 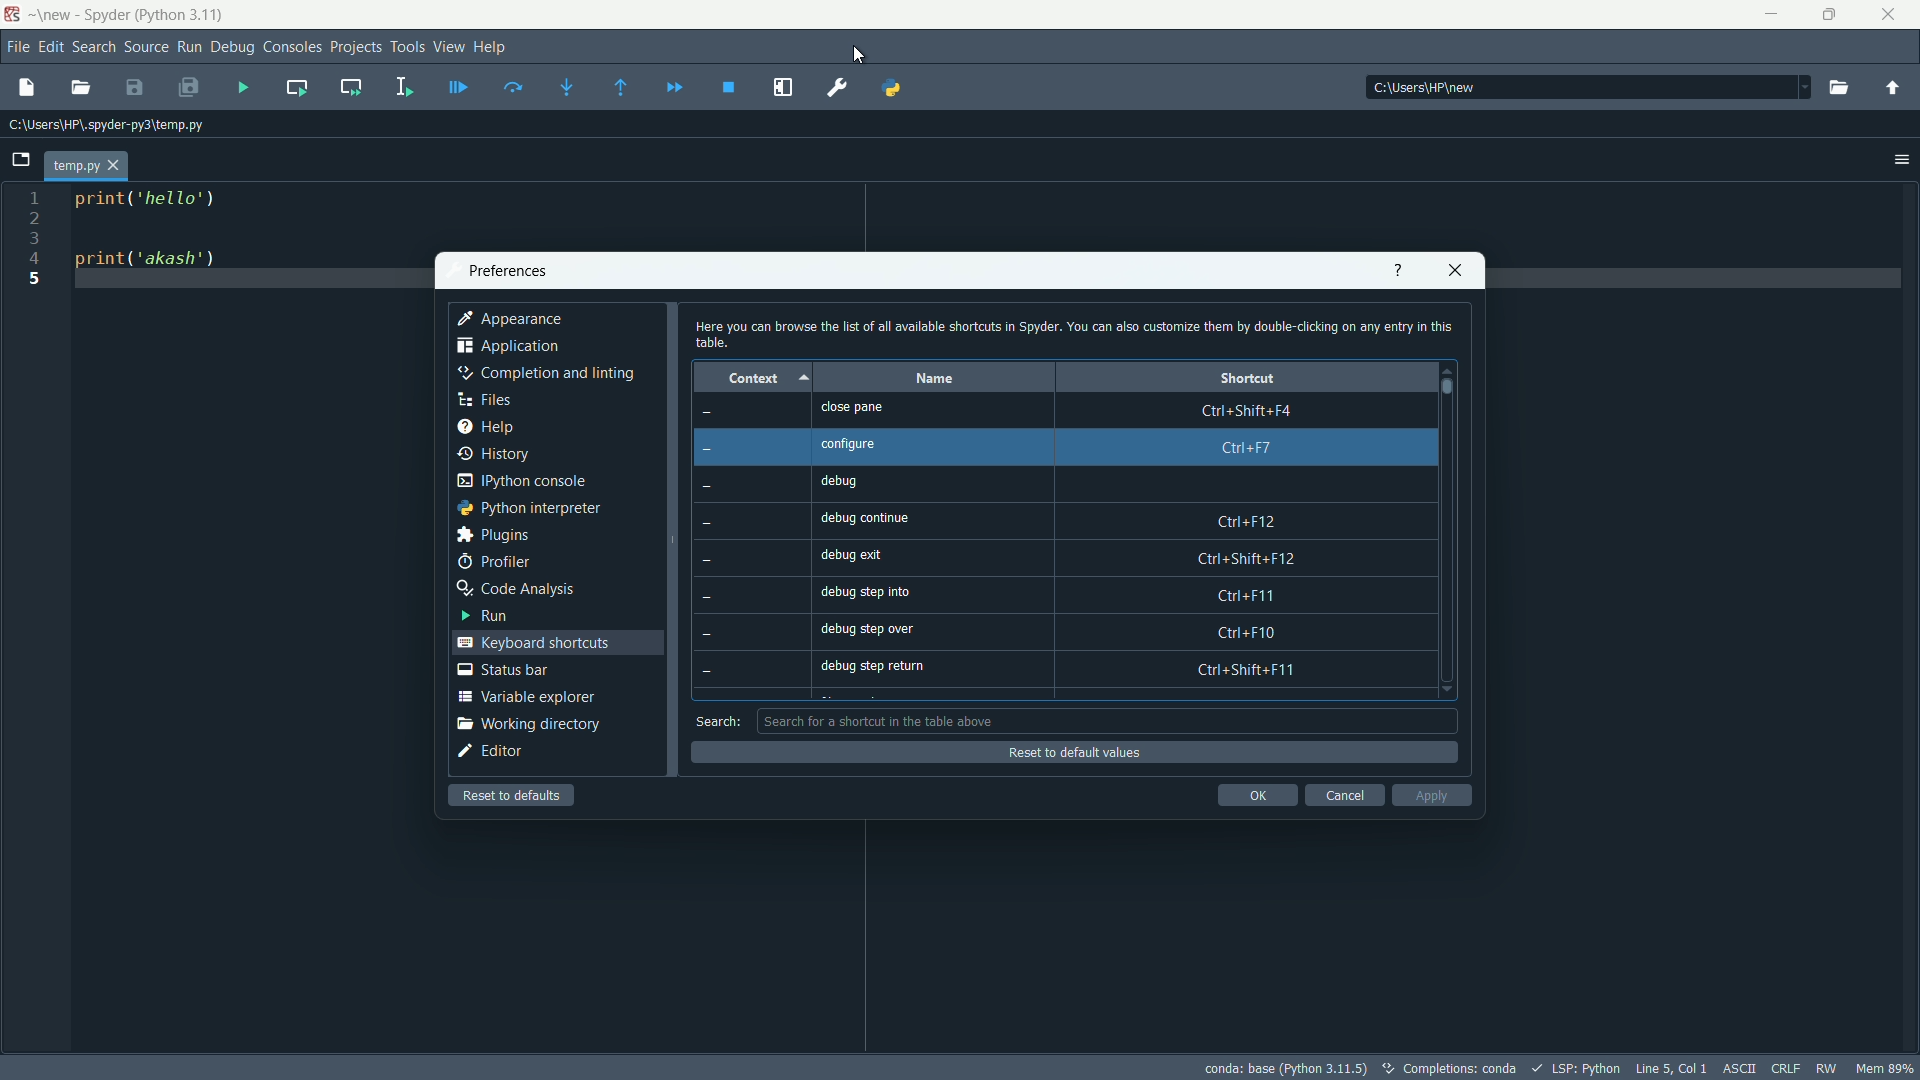 What do you see at coordinates (495, 454) in the screenshot?
I see `history` at bounding box center [495, 454].